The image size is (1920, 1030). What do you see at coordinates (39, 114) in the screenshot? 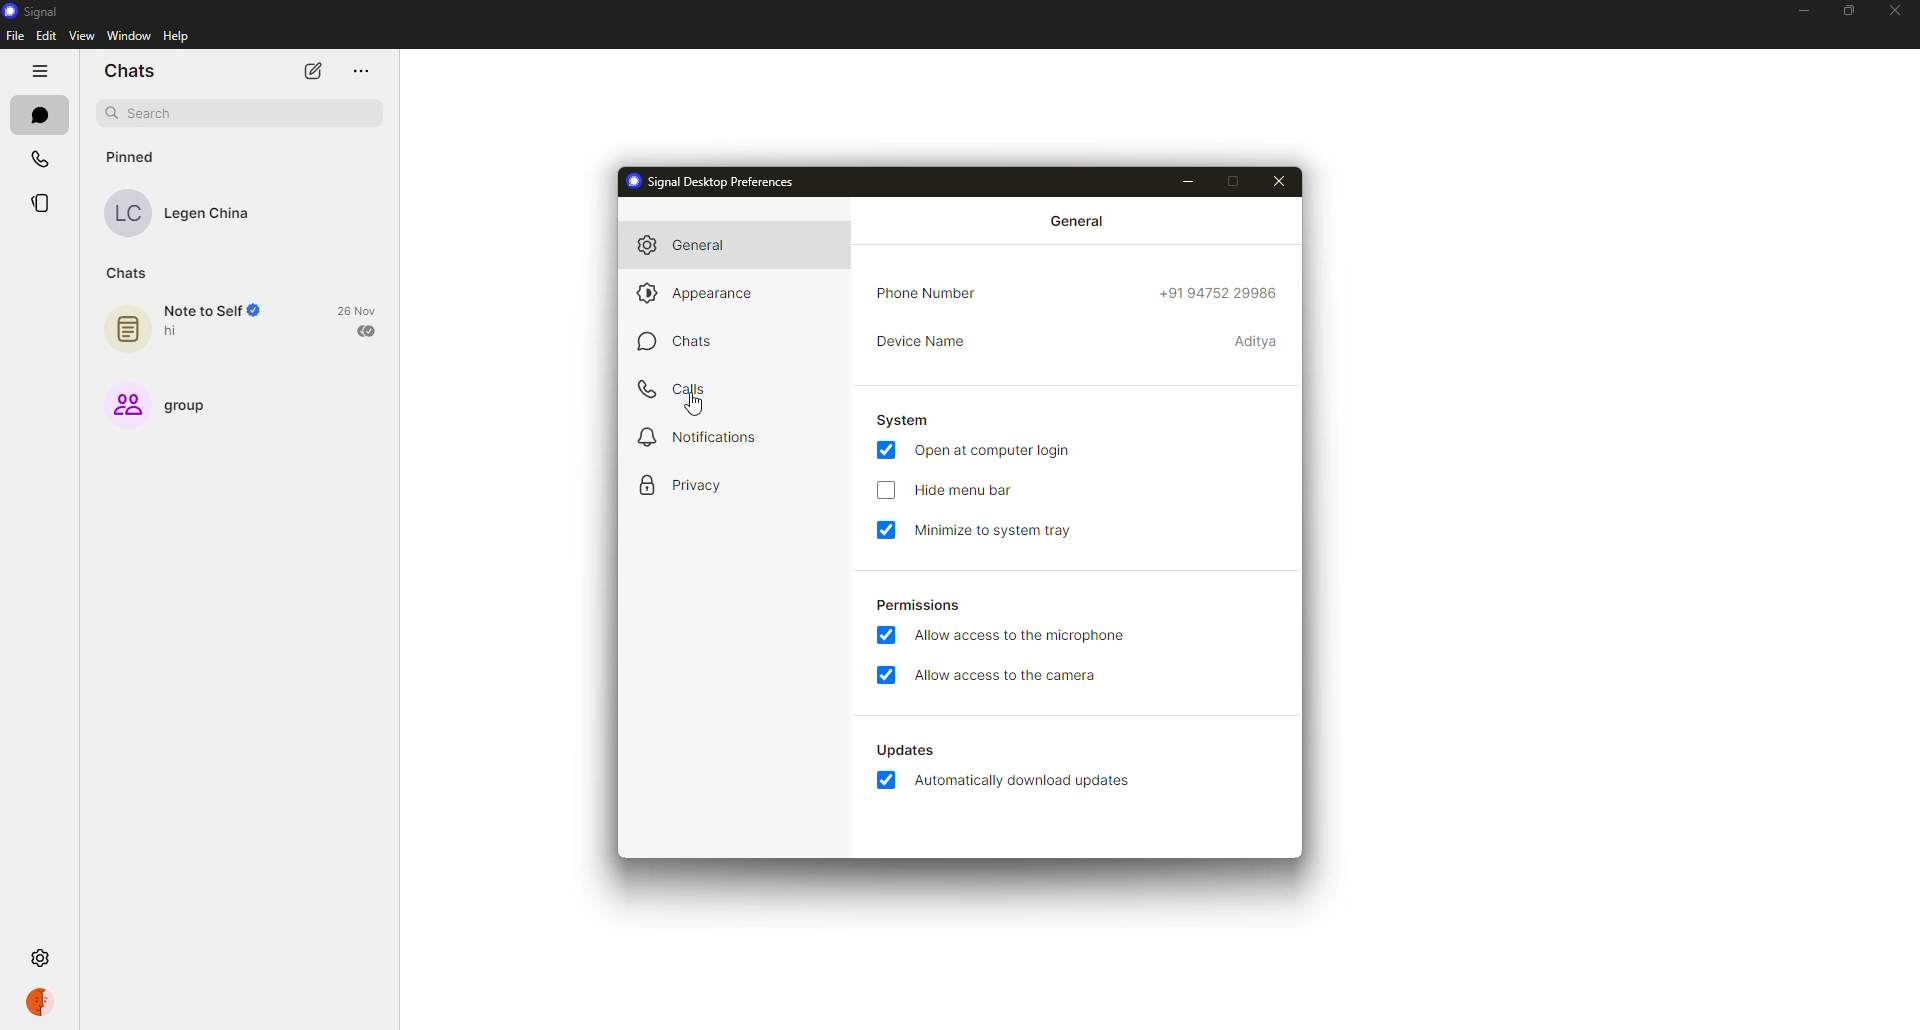
I see `chats` at bounding box center [39, 114].